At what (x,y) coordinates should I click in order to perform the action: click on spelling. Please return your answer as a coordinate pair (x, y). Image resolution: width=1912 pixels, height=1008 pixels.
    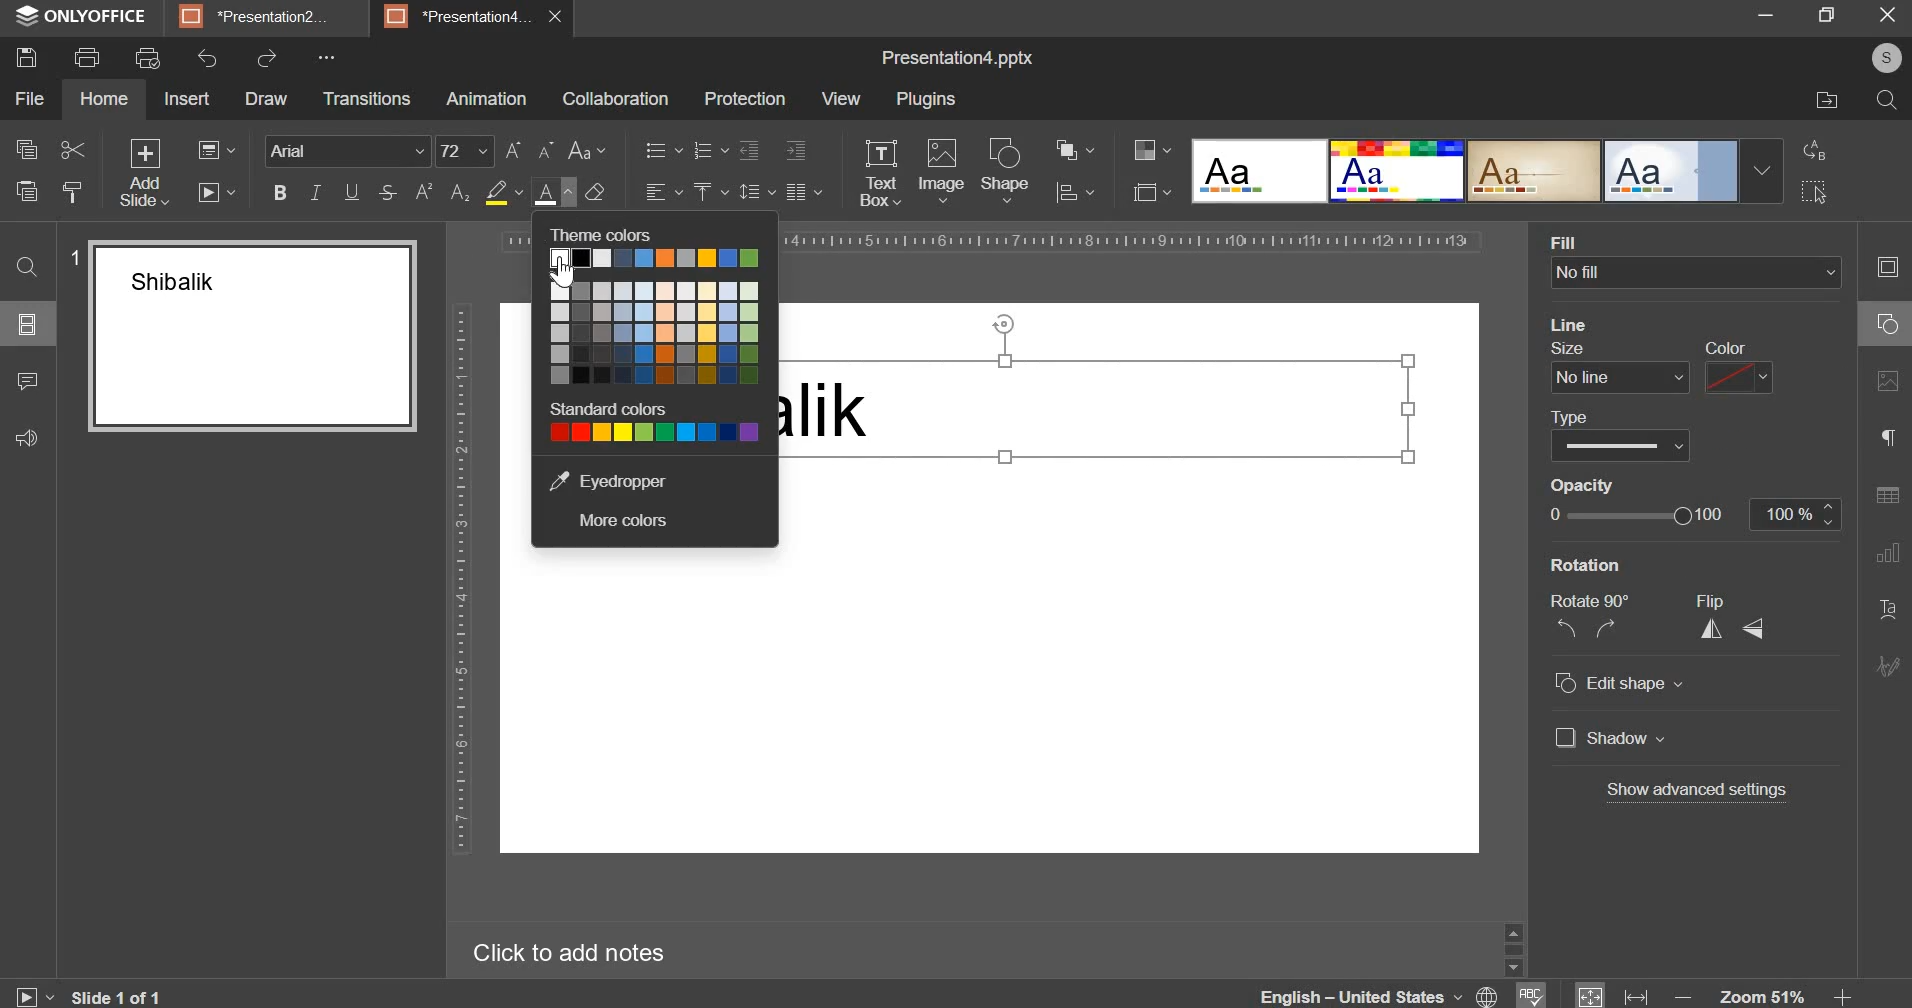
    Looking at the image, I should click on (1535, 993).